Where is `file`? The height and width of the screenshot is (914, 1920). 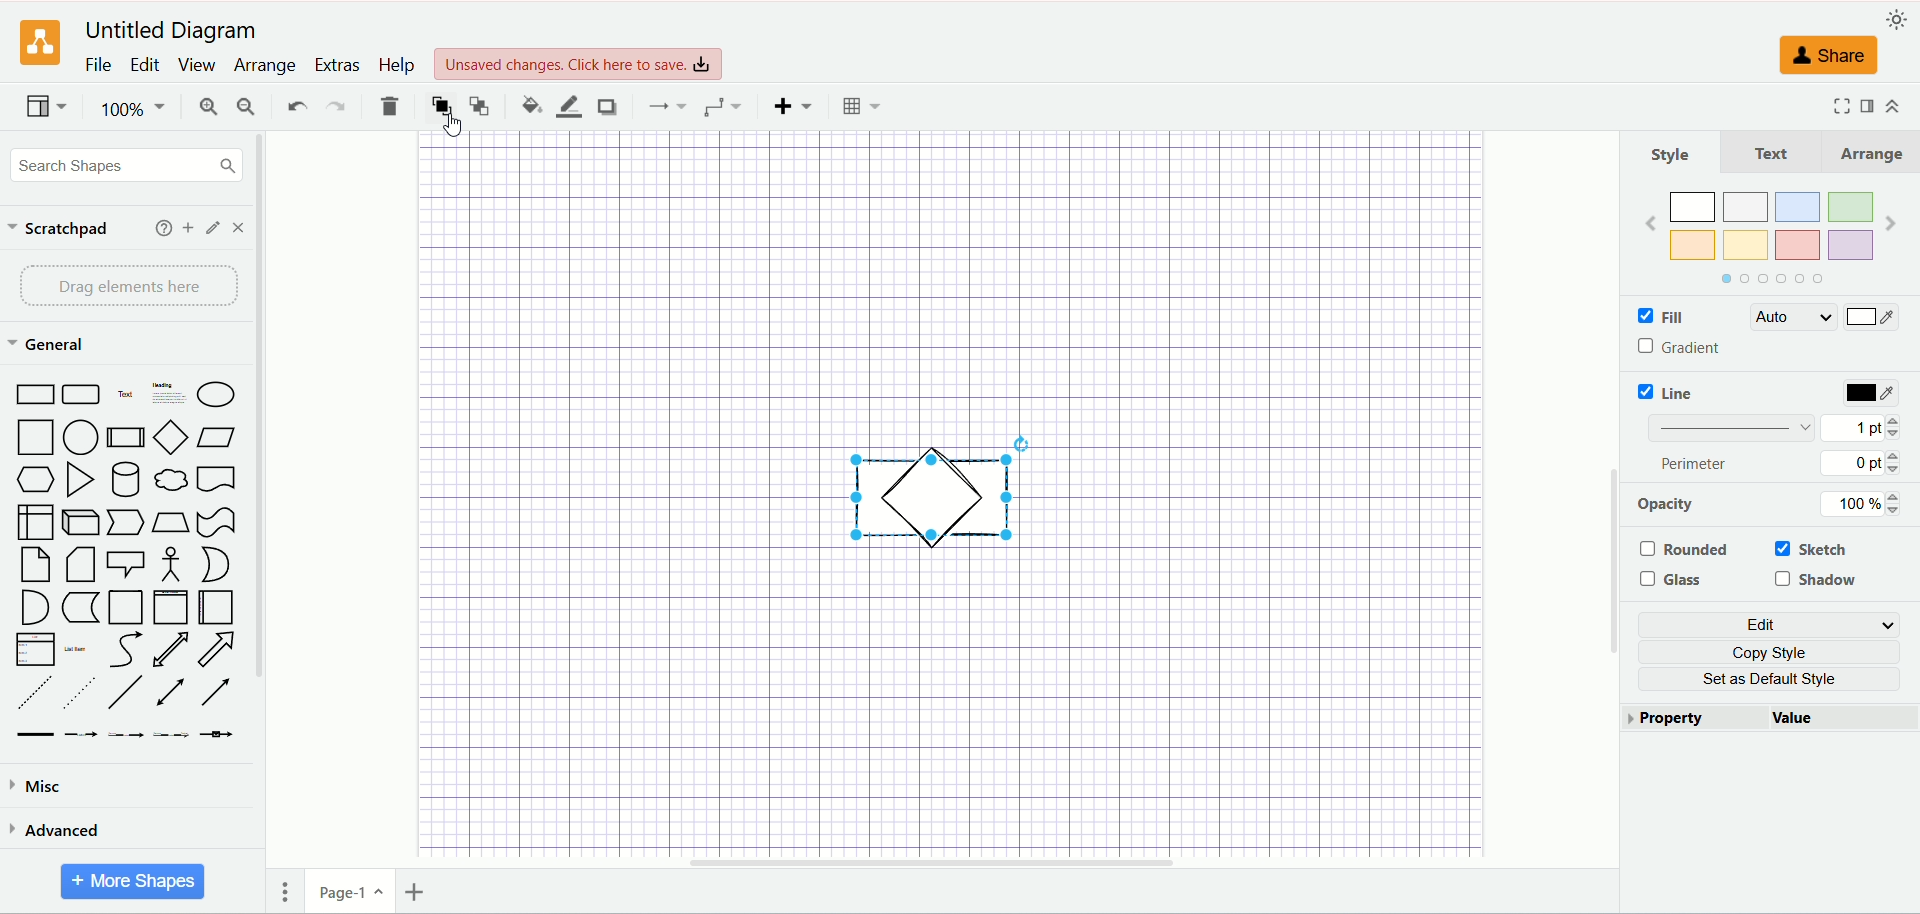
file is located at coordinates (96, 65).